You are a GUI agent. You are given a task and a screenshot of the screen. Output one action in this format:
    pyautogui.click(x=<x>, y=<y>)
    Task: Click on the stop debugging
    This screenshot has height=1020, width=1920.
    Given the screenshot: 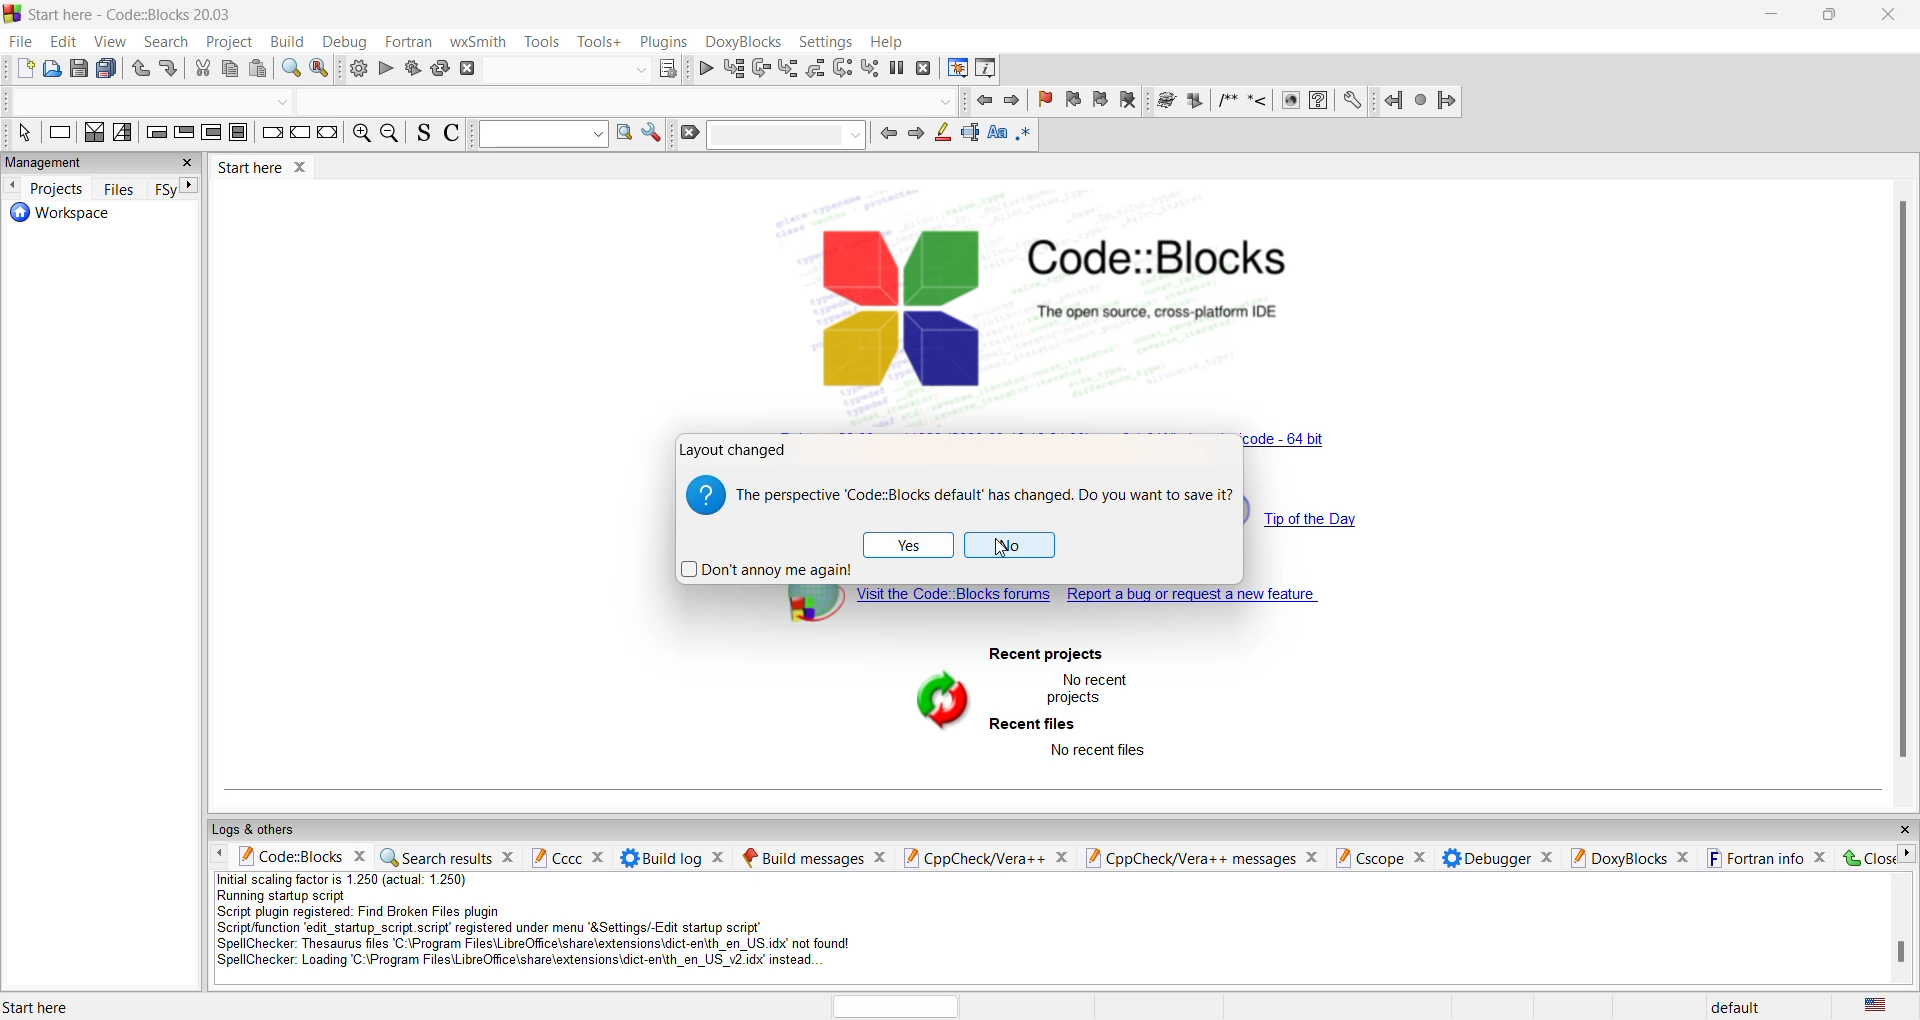 What is the action you would take?
    pyautogui.click(x=923, y=70)
    